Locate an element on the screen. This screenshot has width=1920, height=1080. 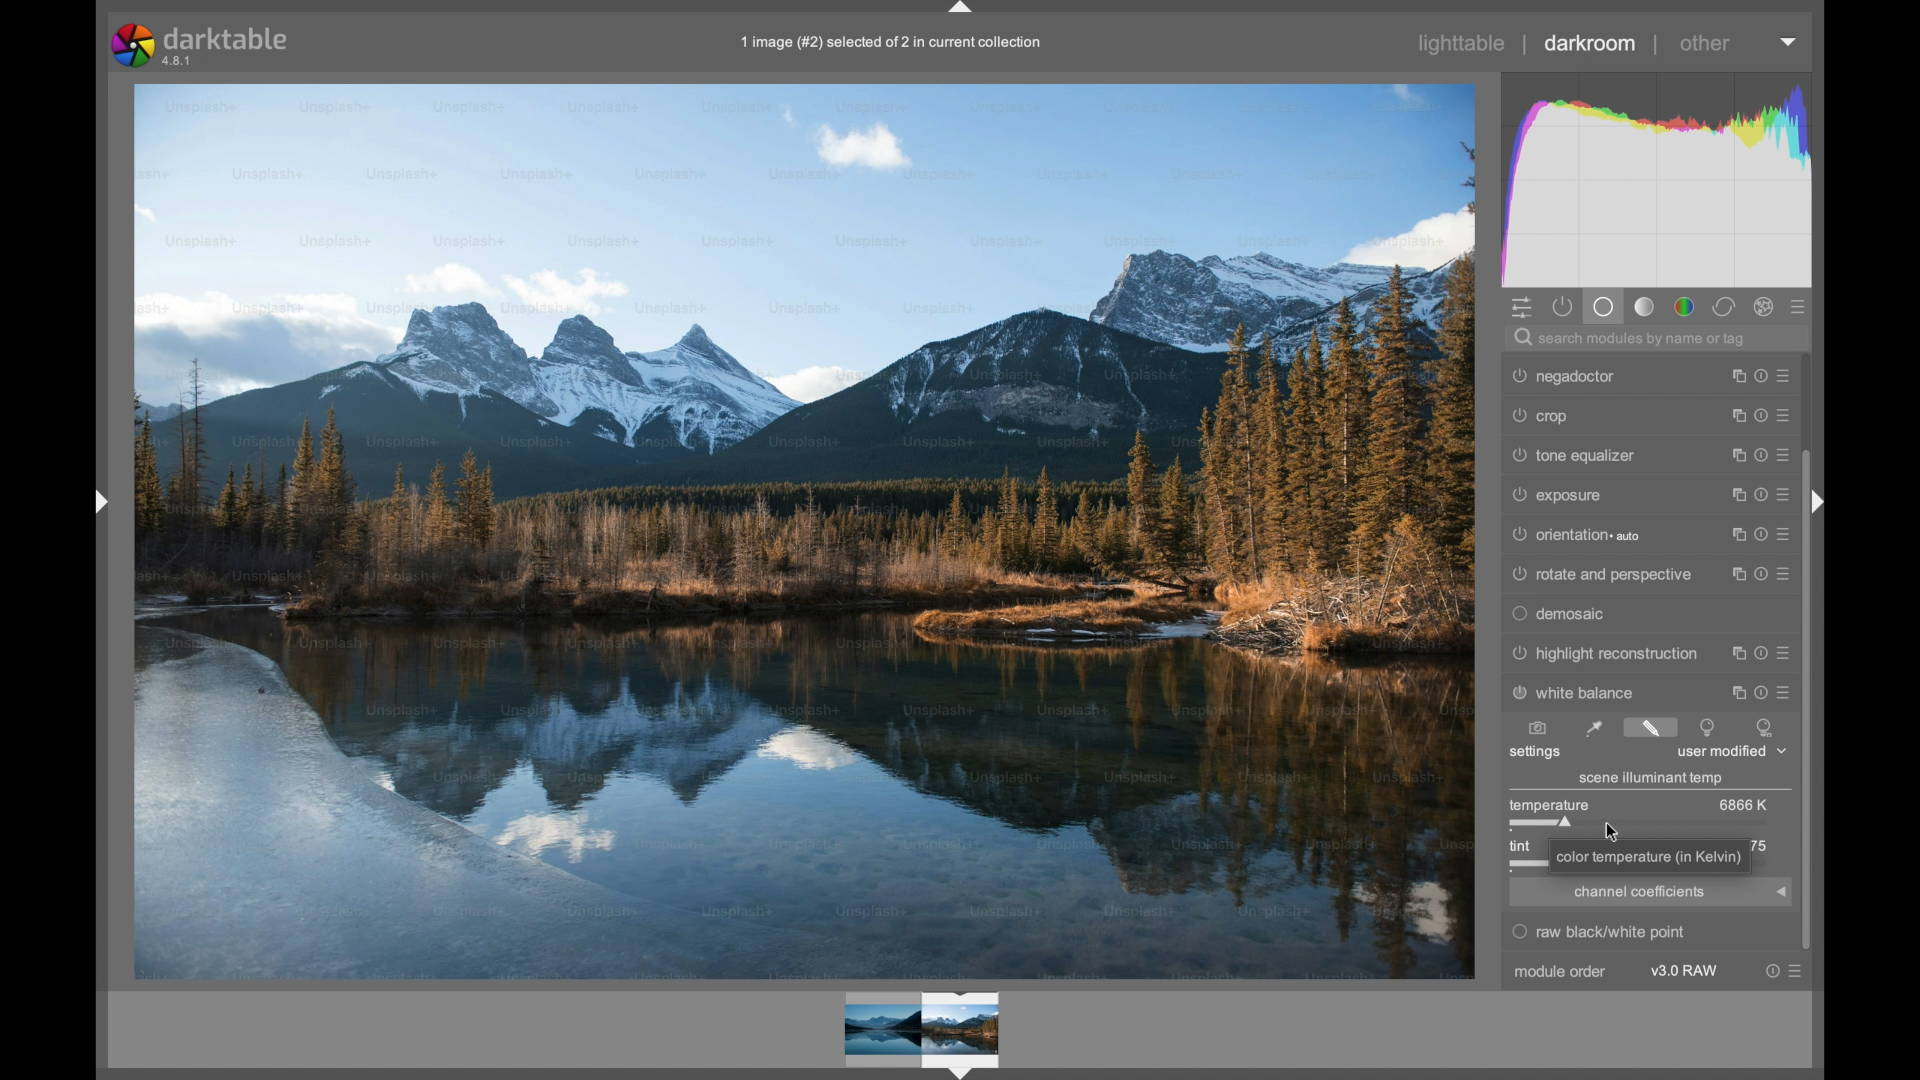
dropdown is located at coordinates (1788, 42).